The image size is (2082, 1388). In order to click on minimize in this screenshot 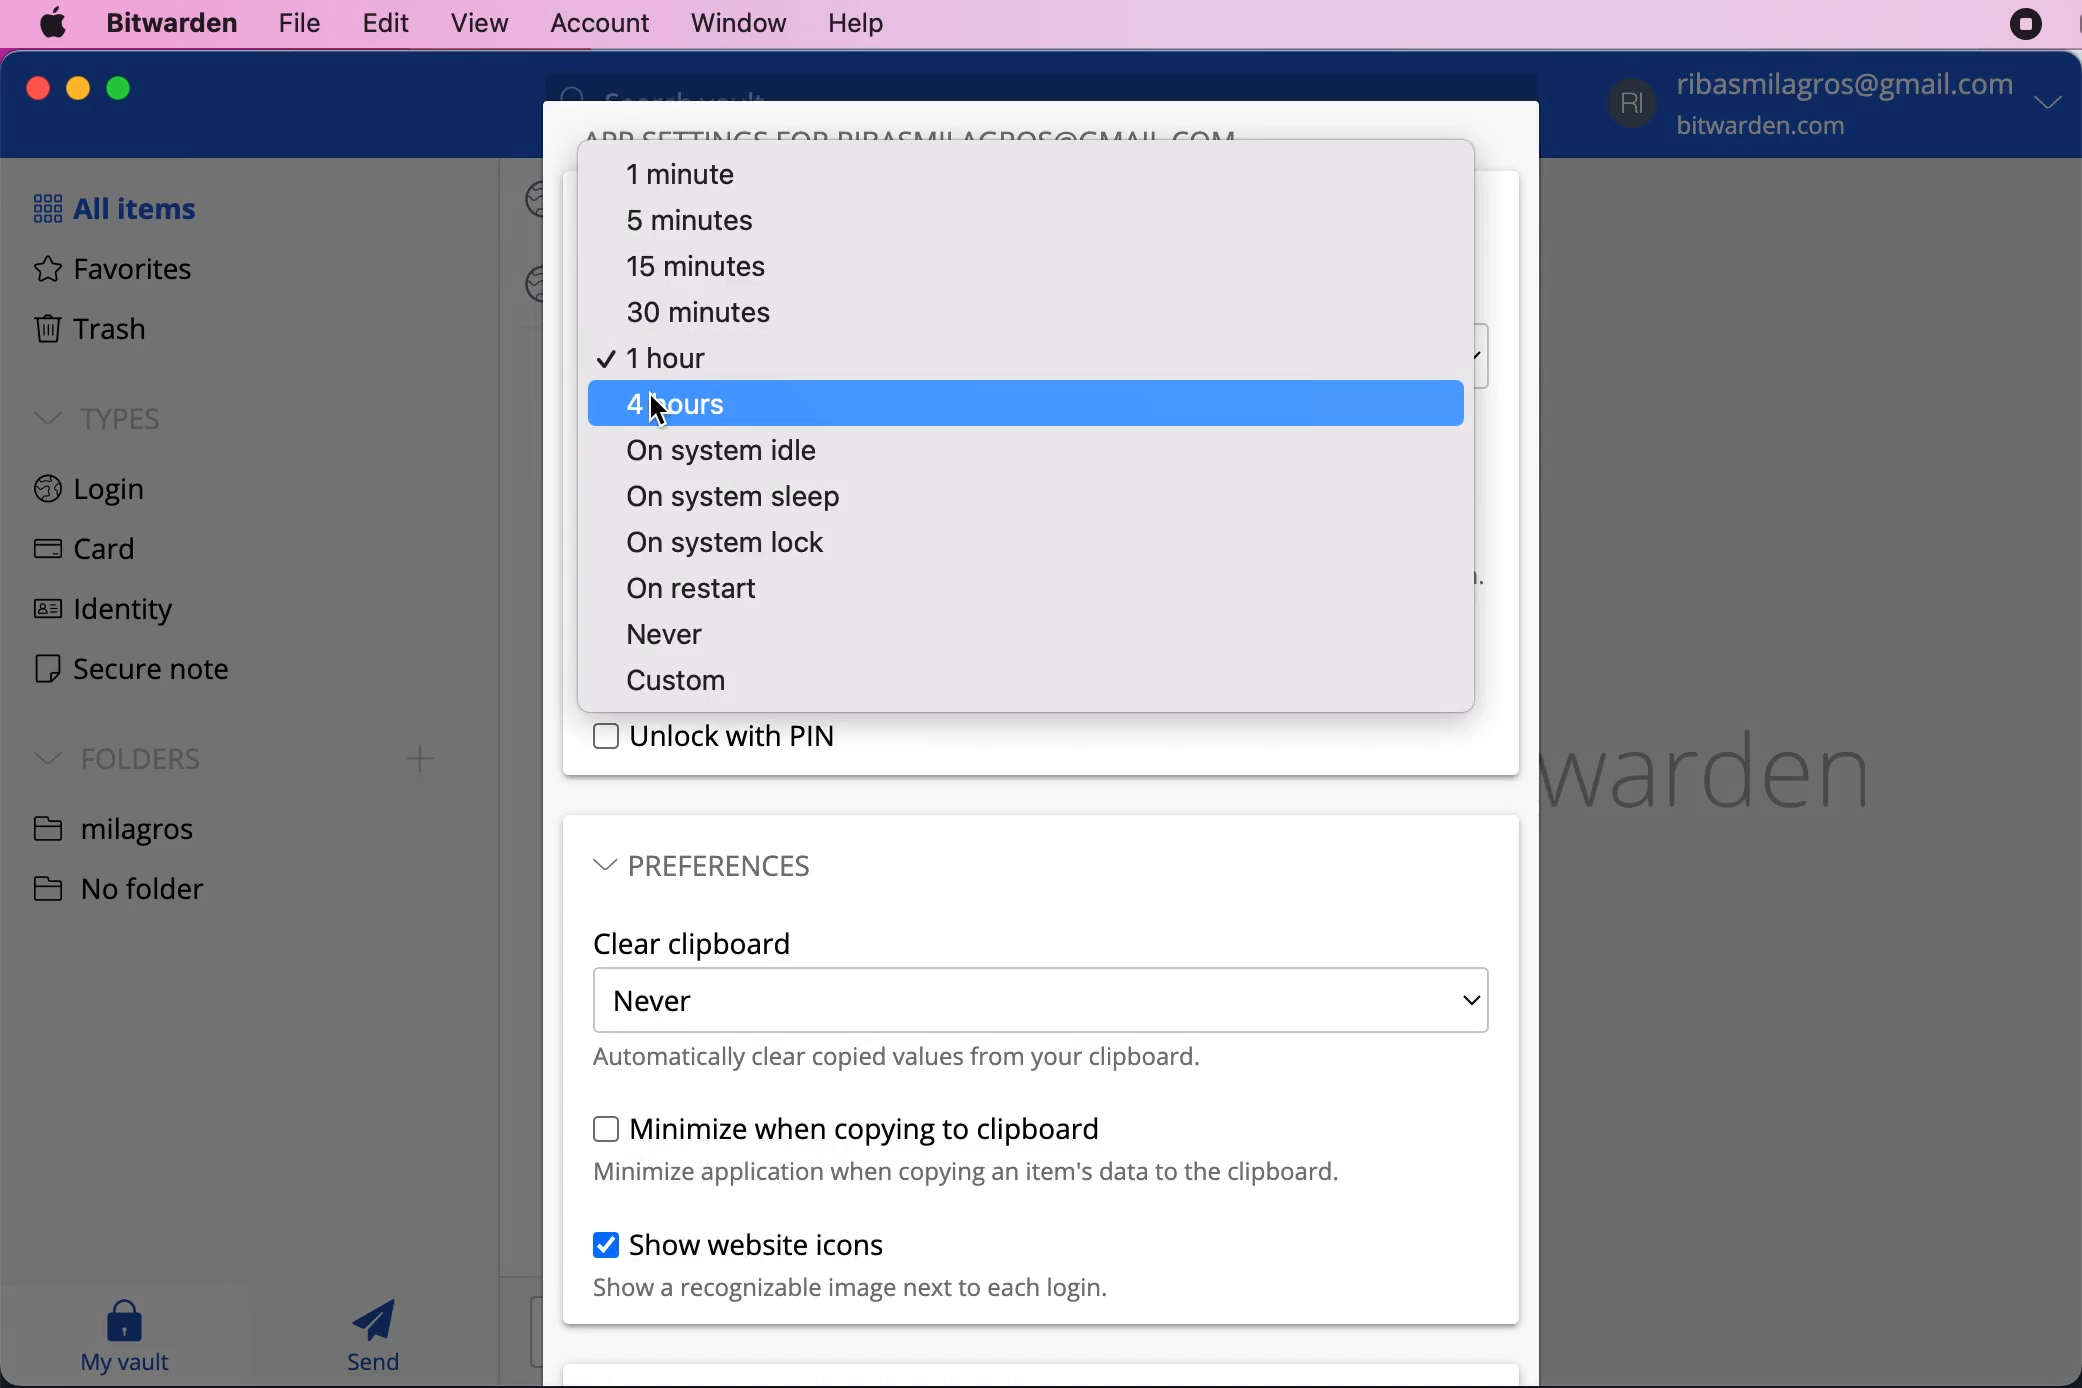, I will do `click(78, 88)`.